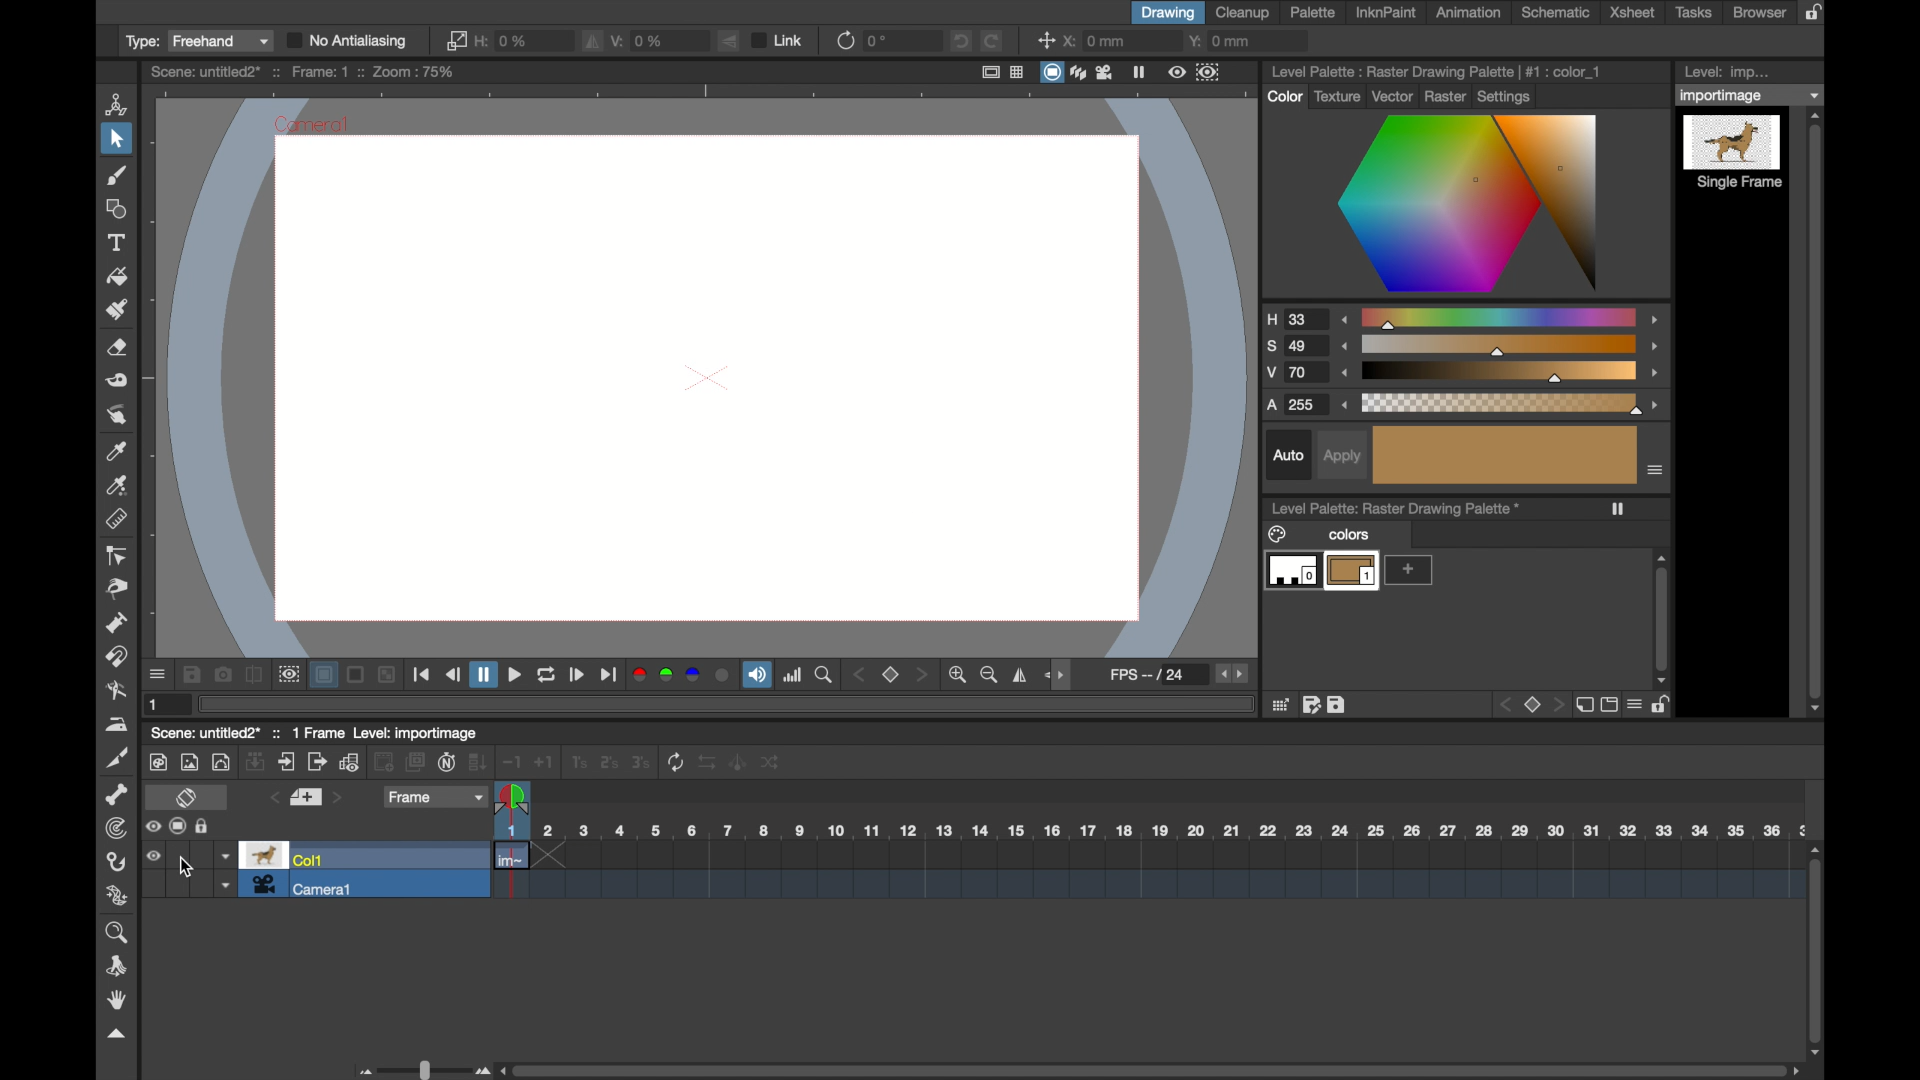 The width and height of the screenshot is (1920, 1080). What do you see at coordinates (195, 42) in the screenshot?
I see `type` at bounding box center [195, 42].